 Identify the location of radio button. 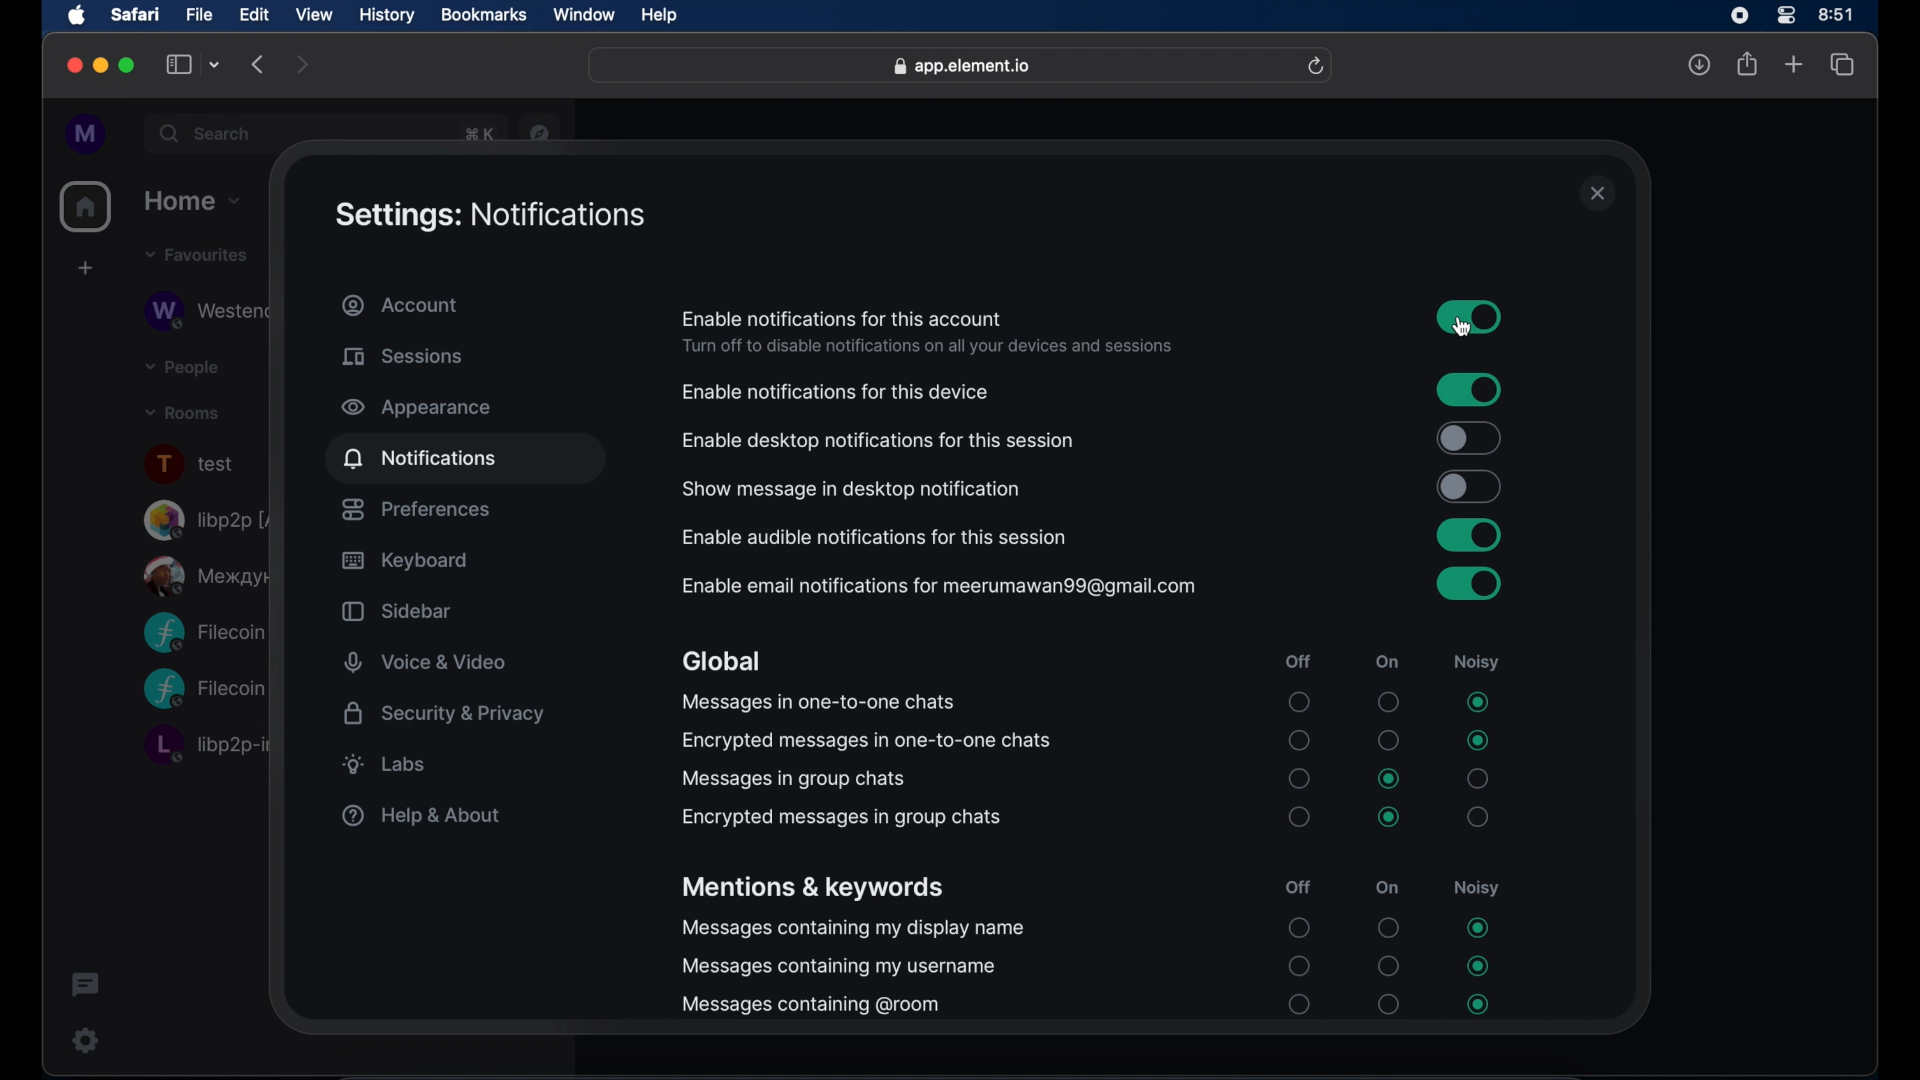
(1388, 928).